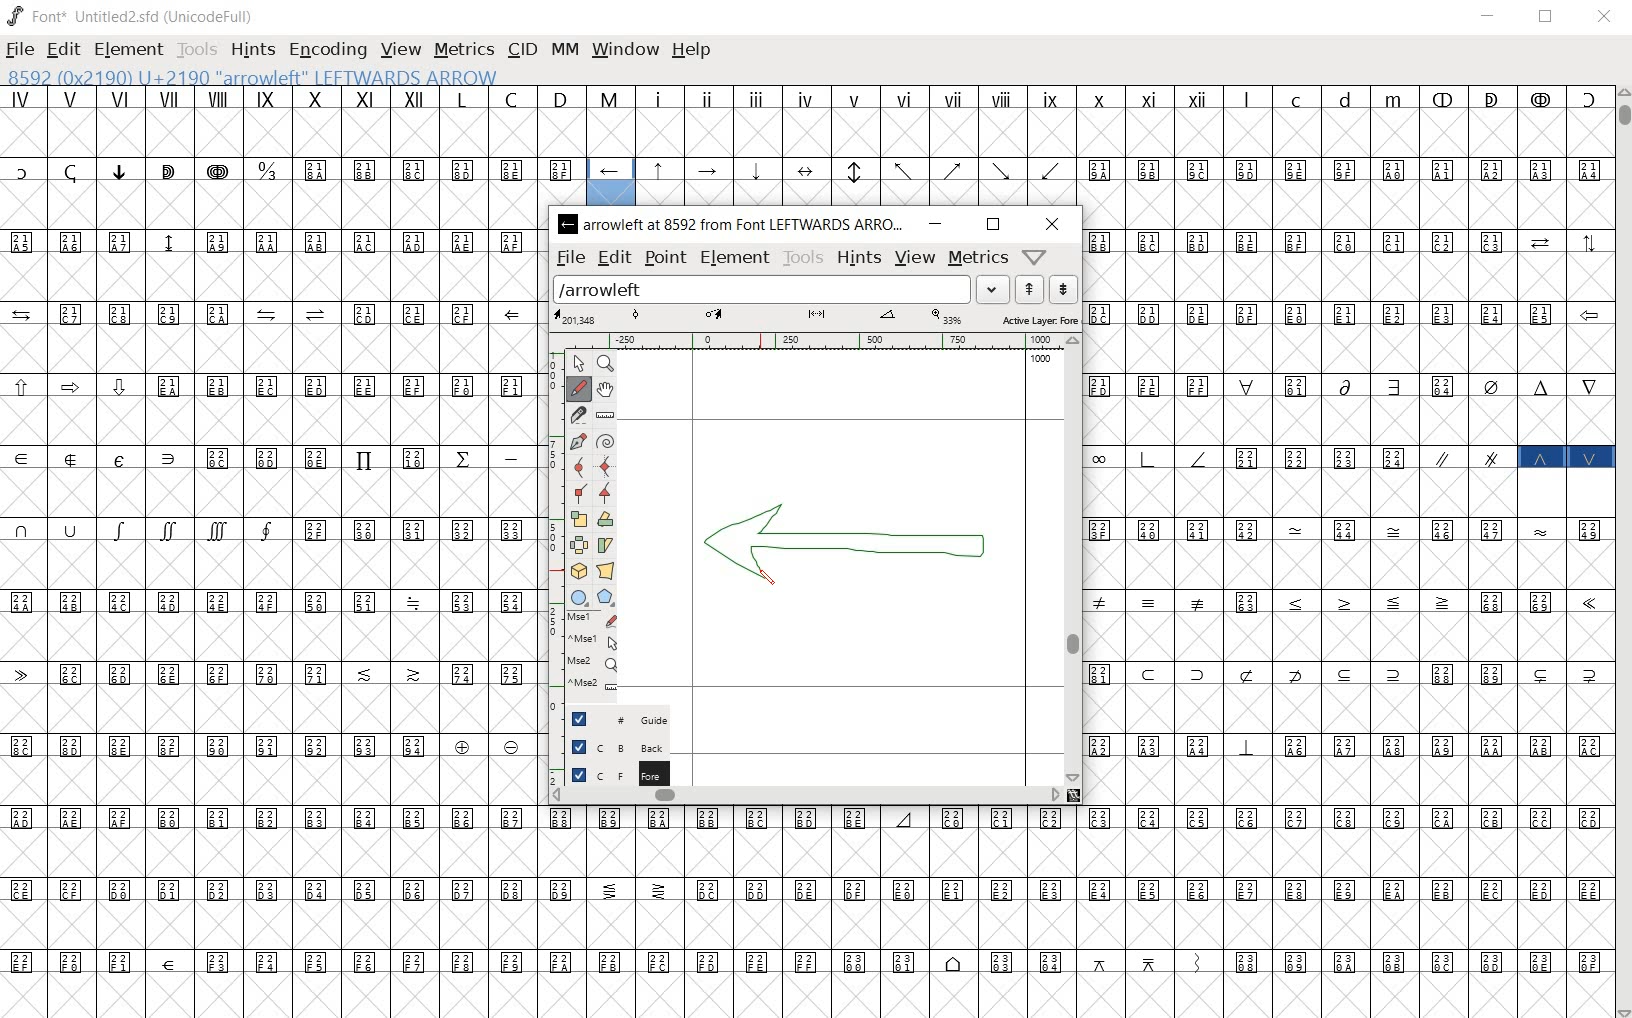  What do you see at coordinates (627, 50) in the screenshot?
I see `window` at bounding box center [627, 50].